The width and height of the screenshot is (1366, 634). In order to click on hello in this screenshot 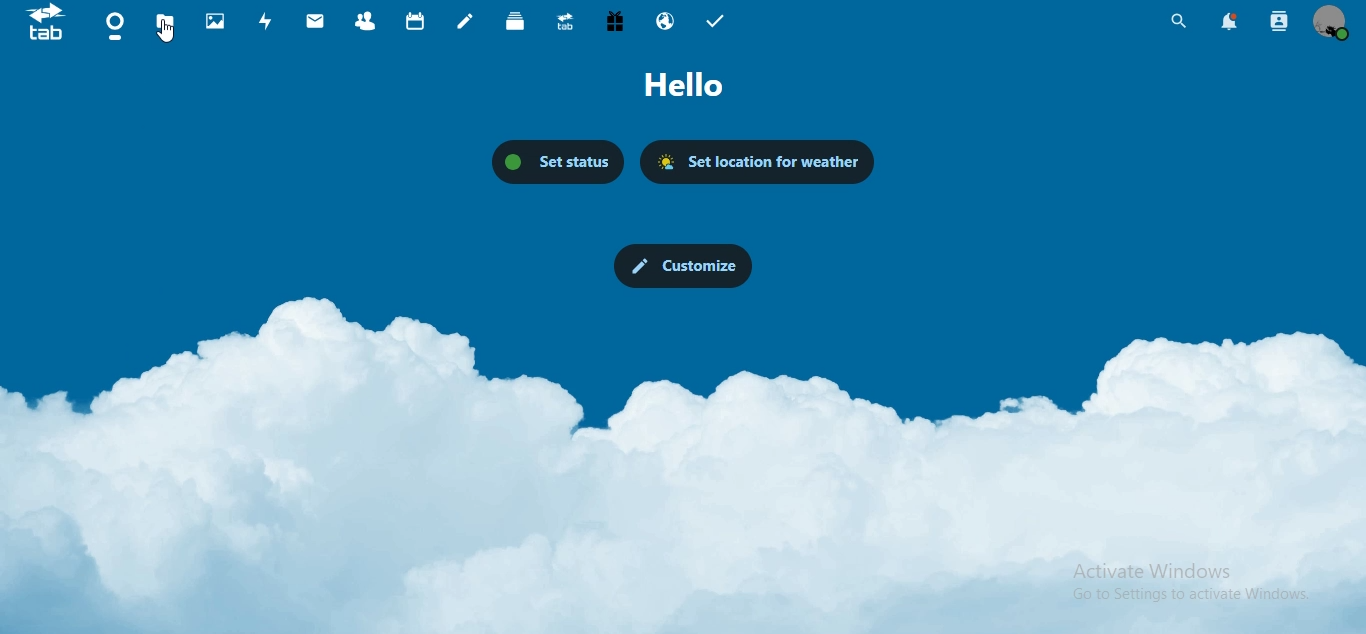, I will do `click(684, 84)`.